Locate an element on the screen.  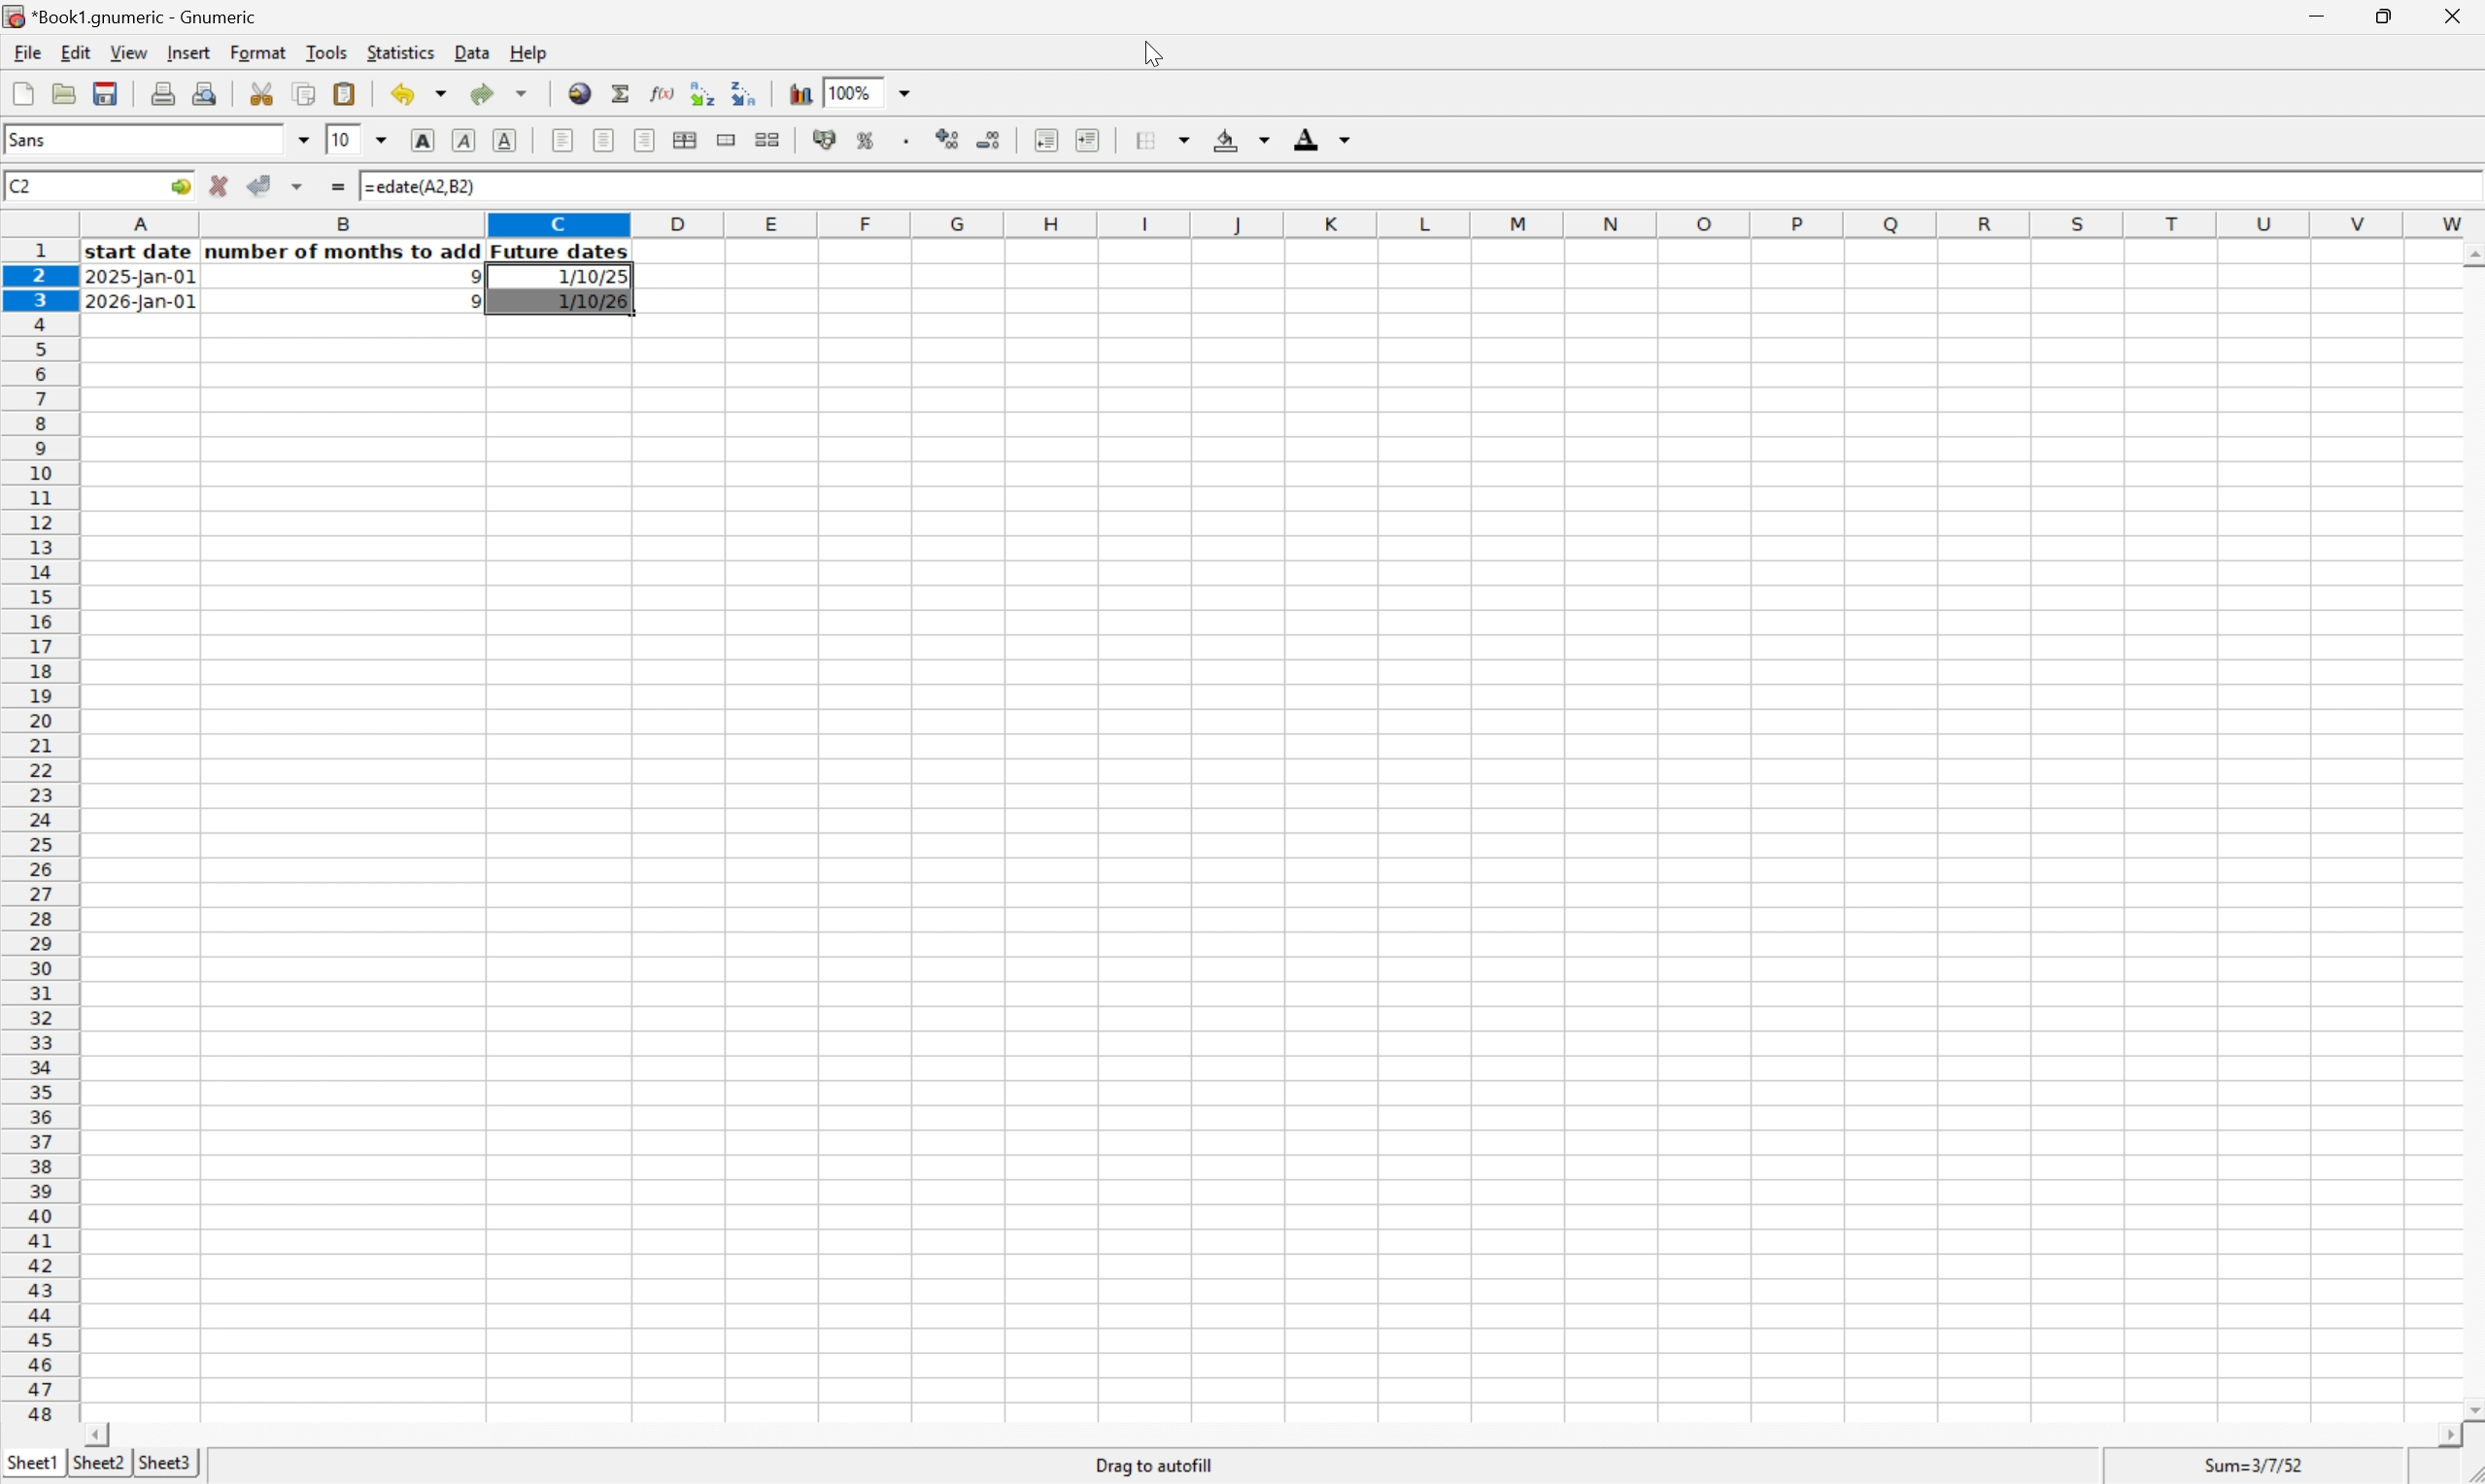
Insert is located at coordinates (188, 52).